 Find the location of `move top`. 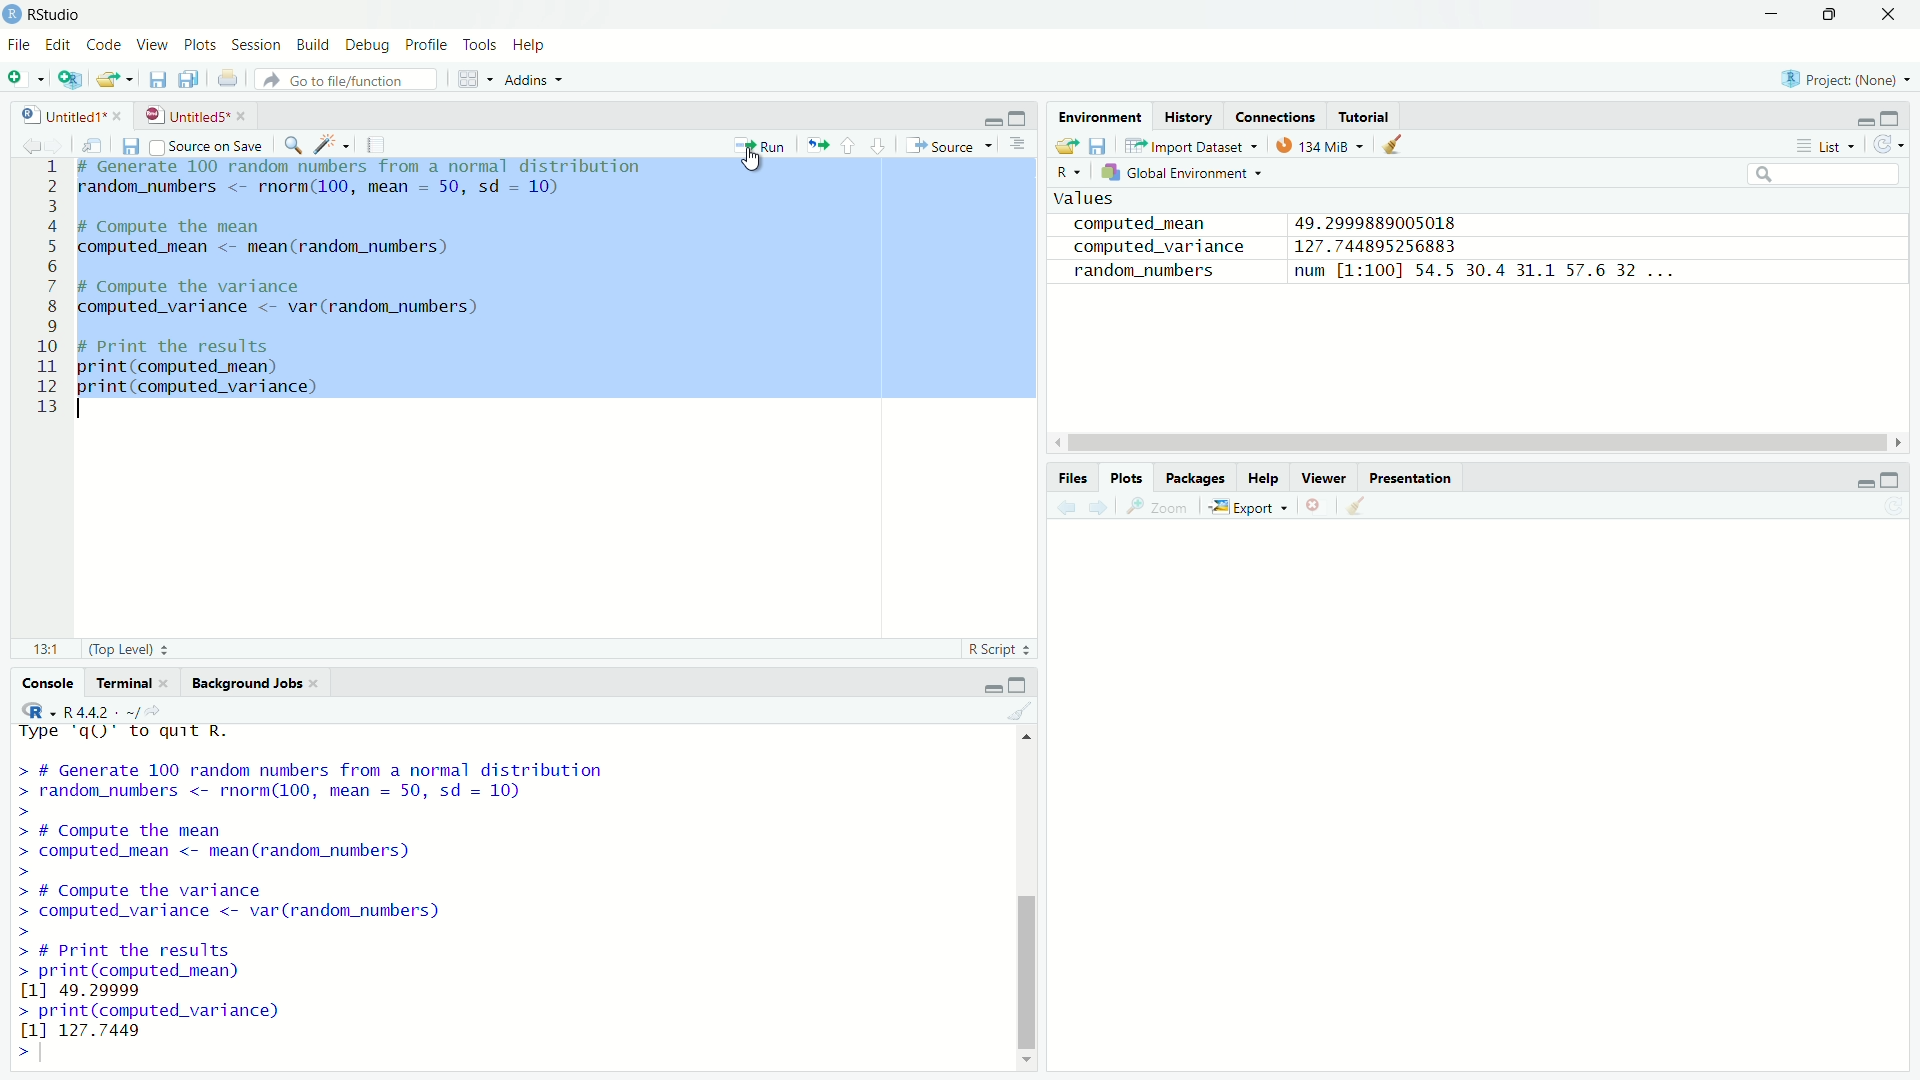

move top is located at coordinates (1025, 742).